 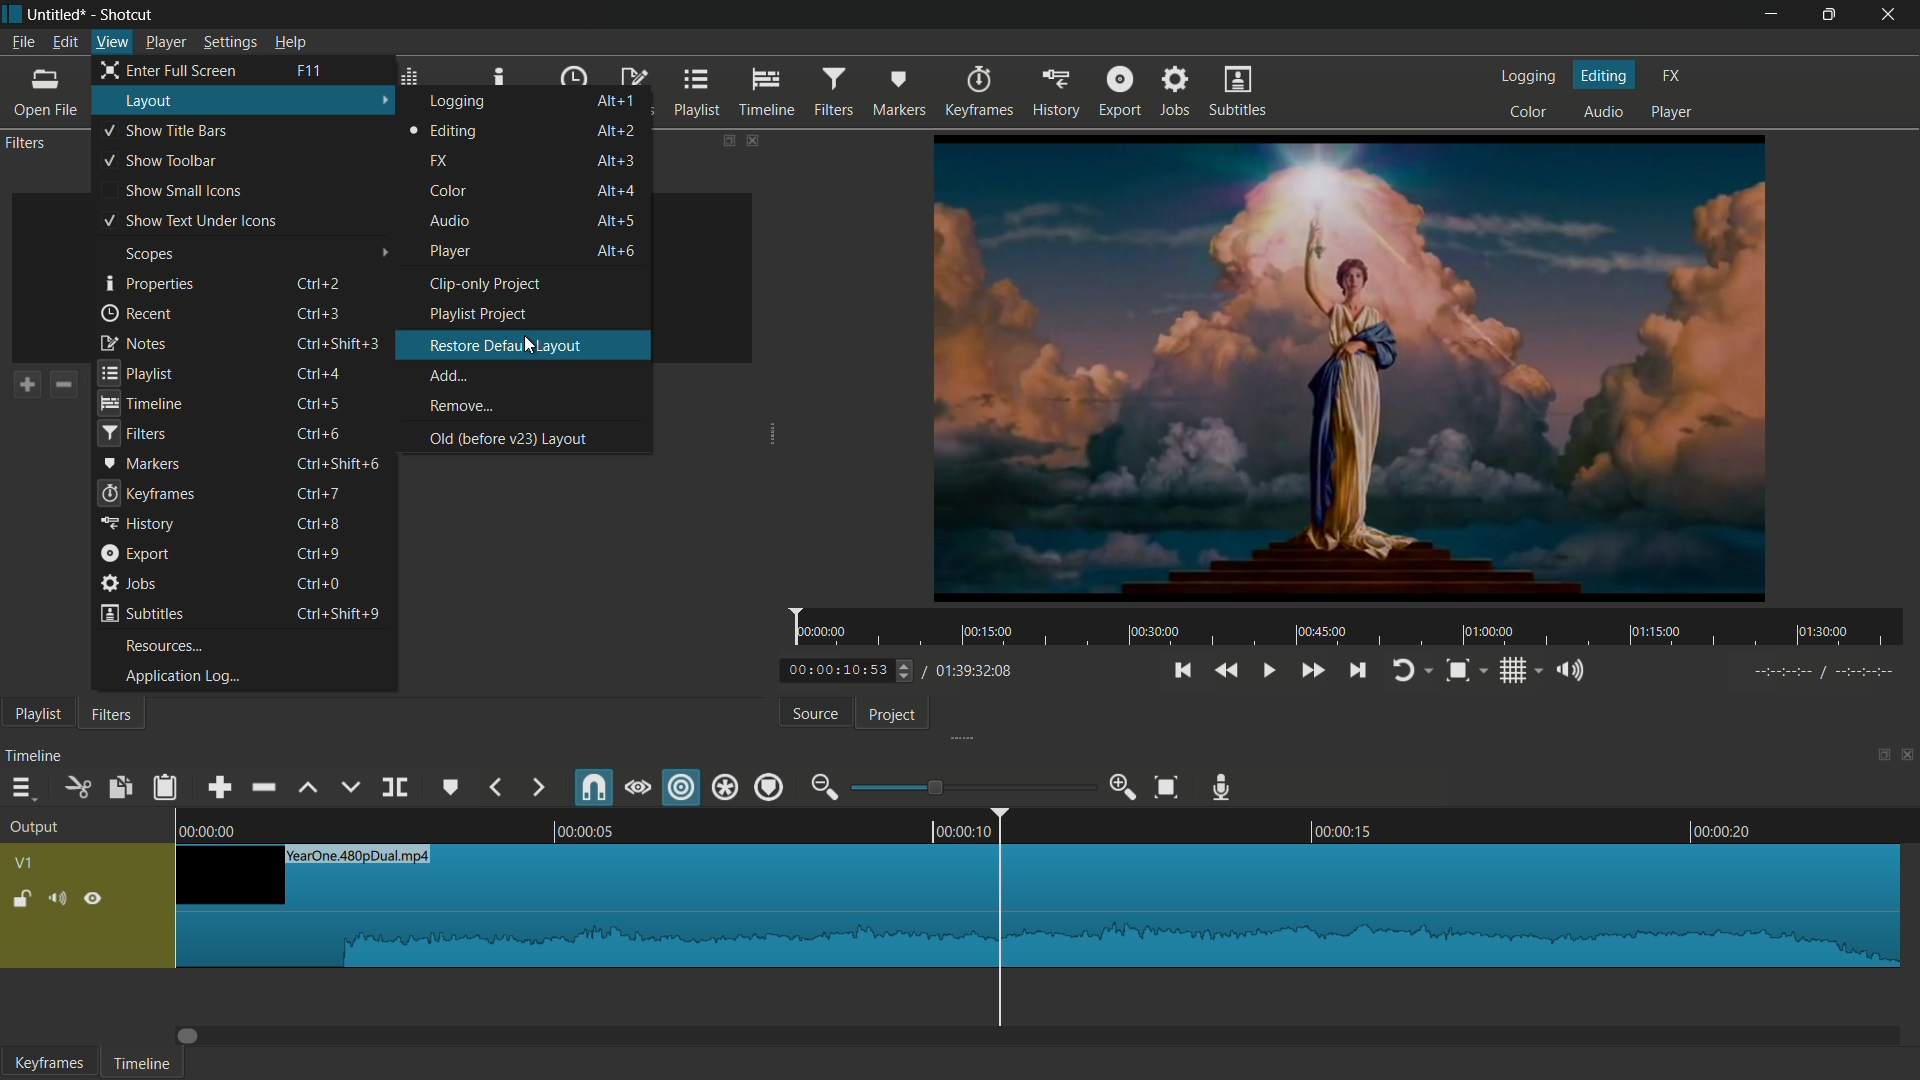 What do you see at coordinates (637, 788) in the screenshot?
I see `scrub while dragging` at bounding box center [637, 788].